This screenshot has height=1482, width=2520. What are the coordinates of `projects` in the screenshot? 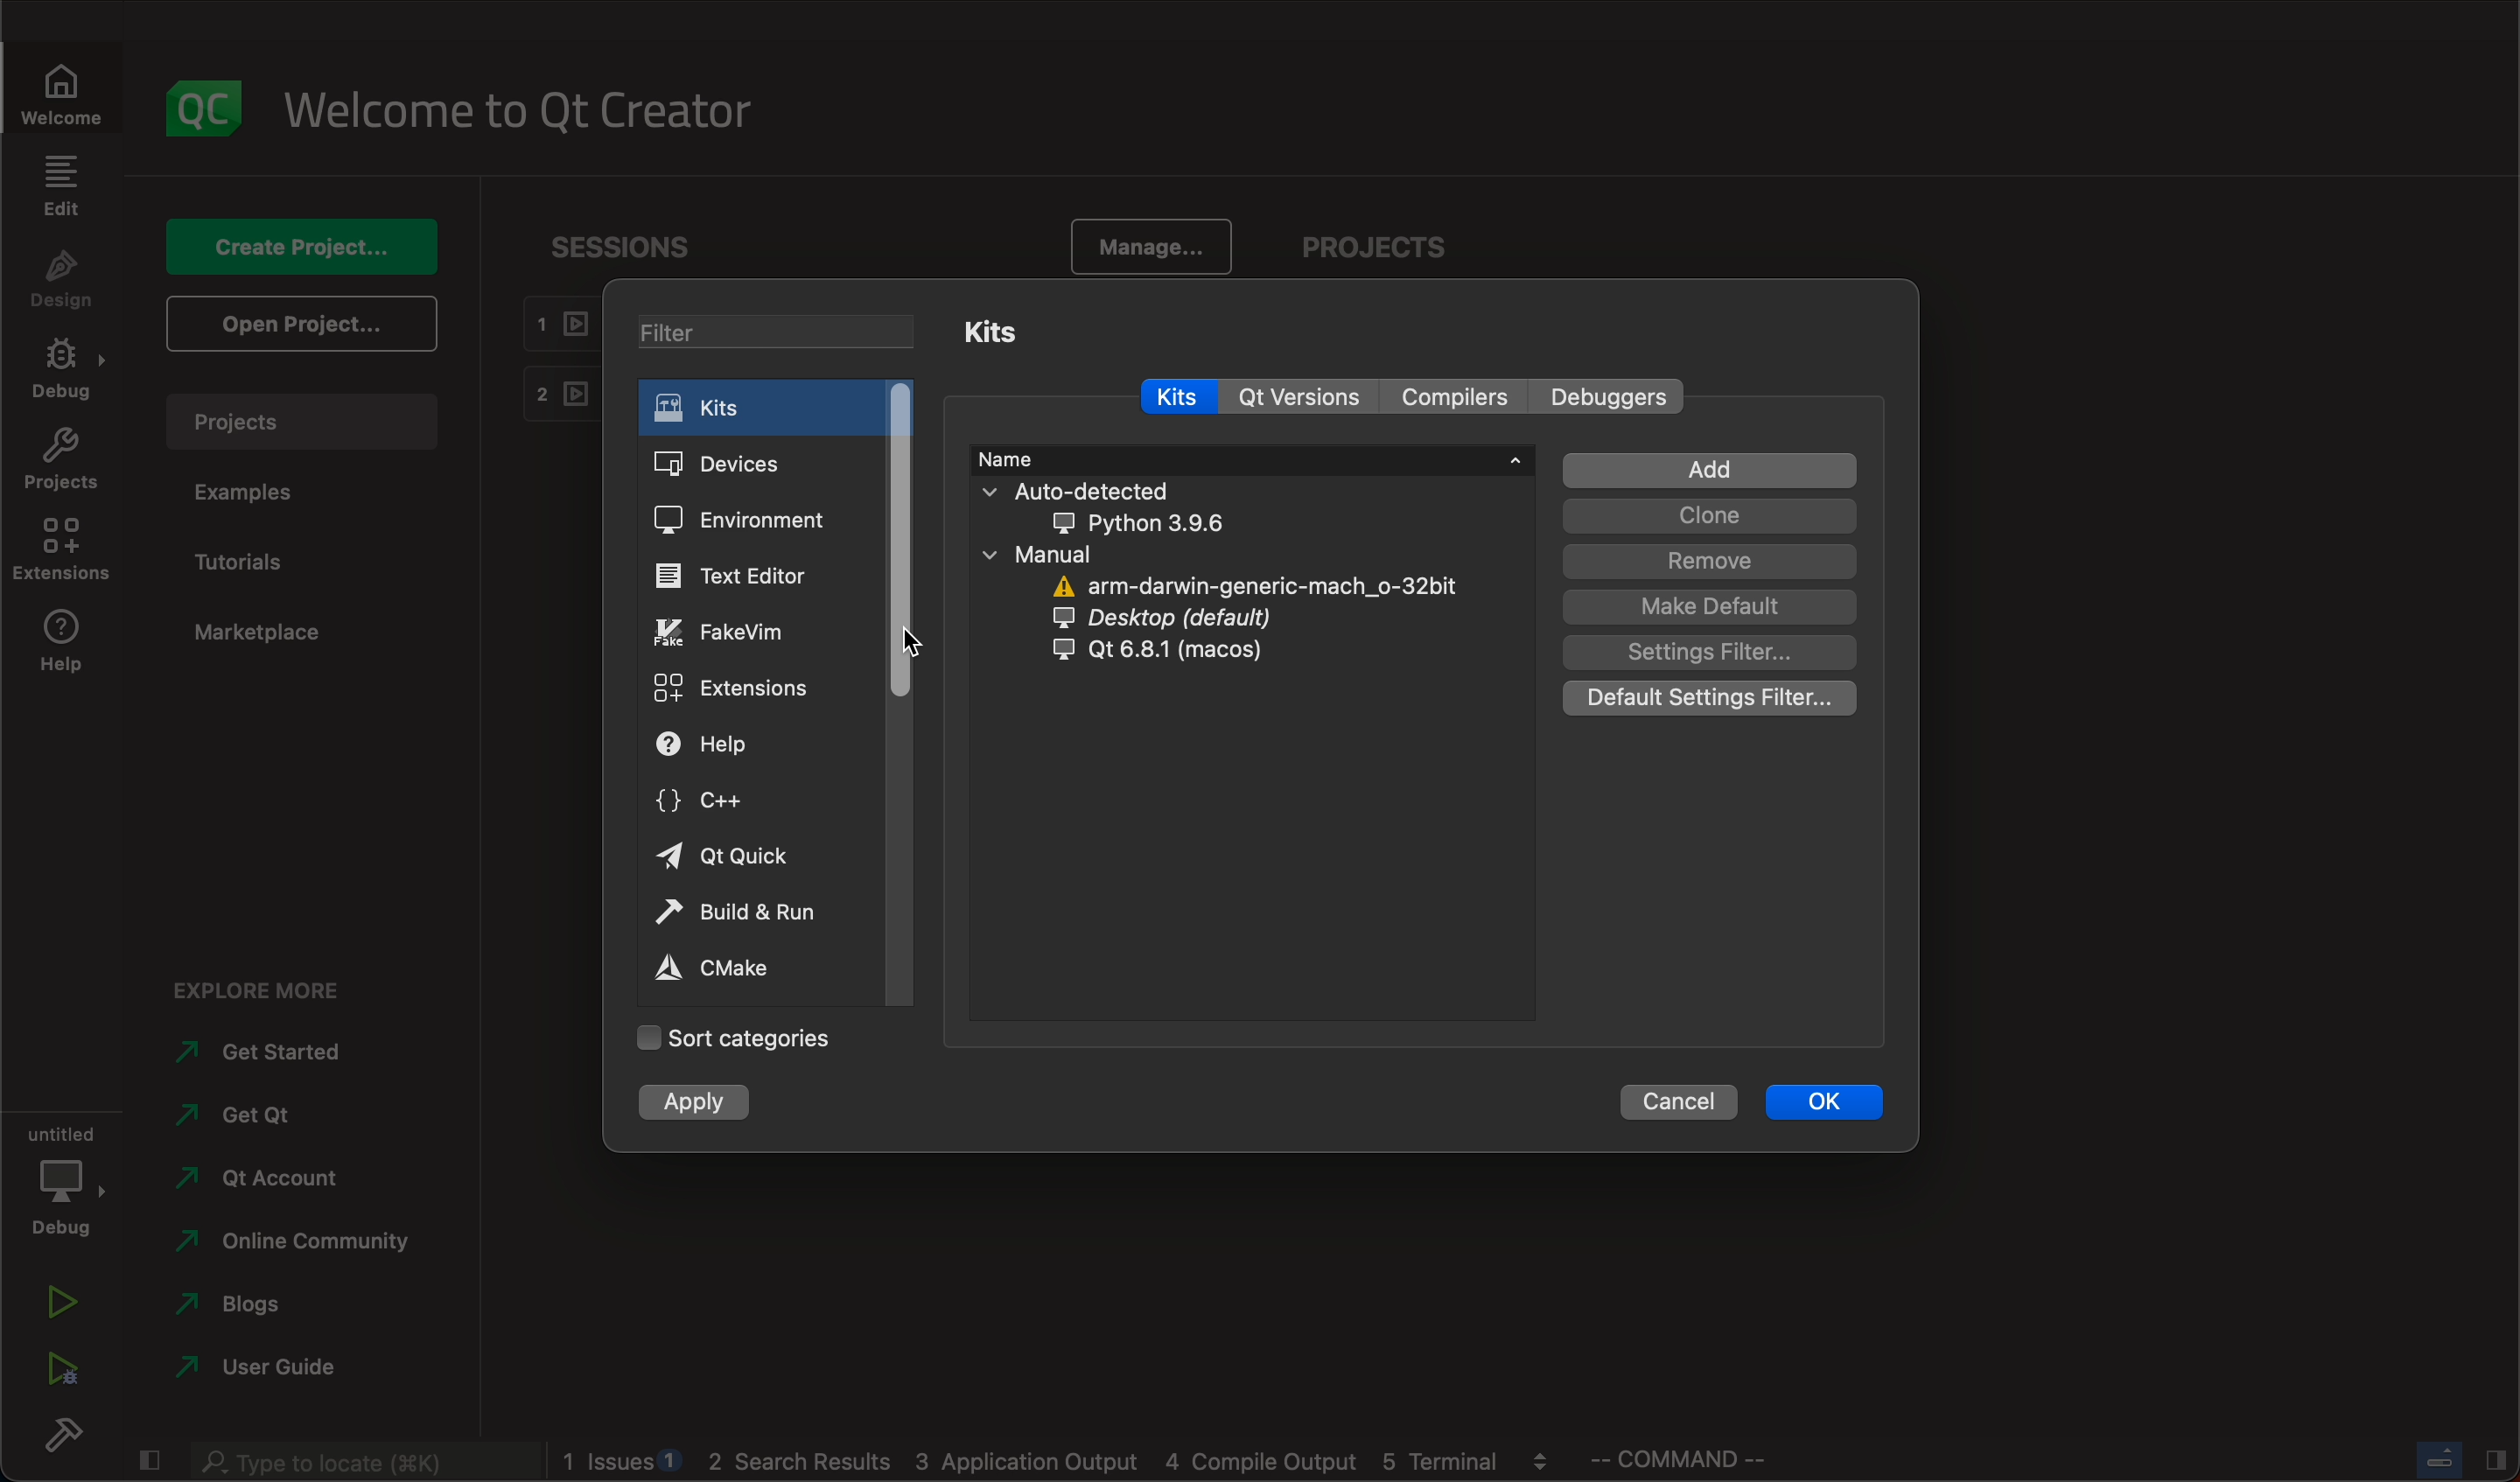 It's located at (1391, 248).